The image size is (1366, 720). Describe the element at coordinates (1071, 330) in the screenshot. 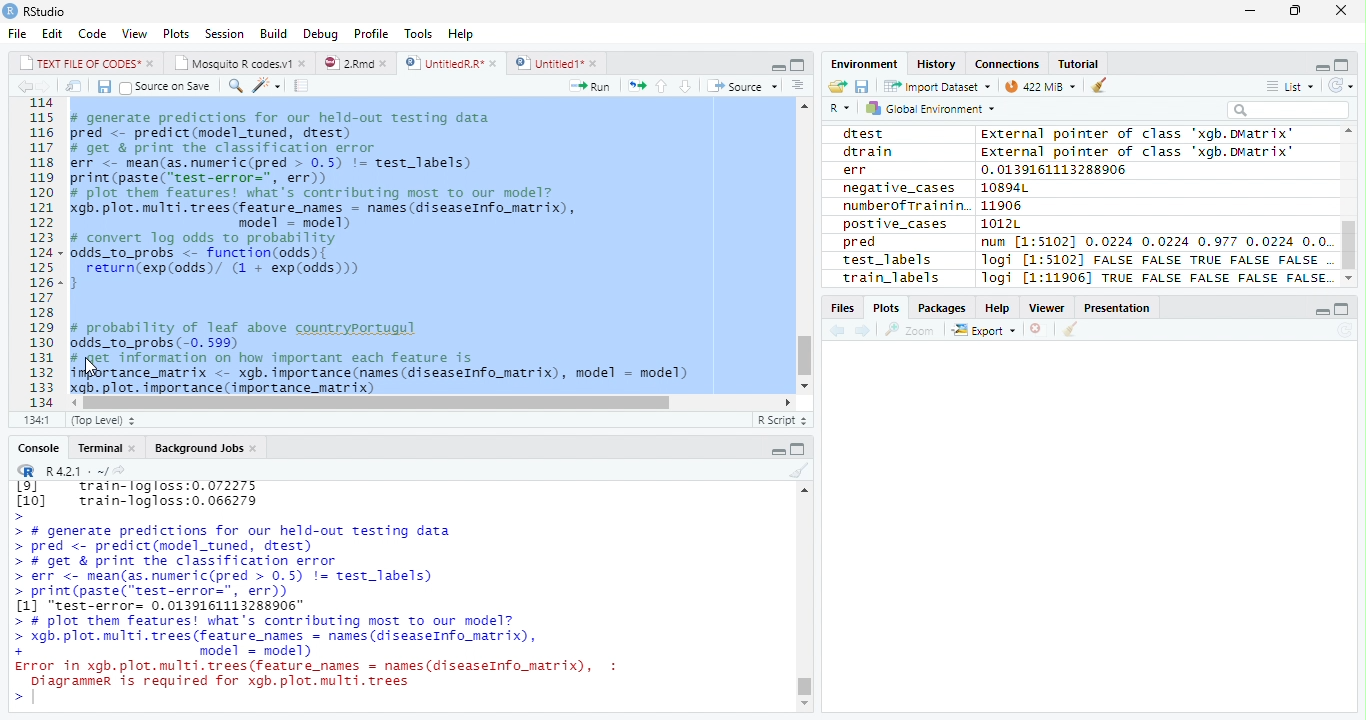

I see `Clean` at that location.